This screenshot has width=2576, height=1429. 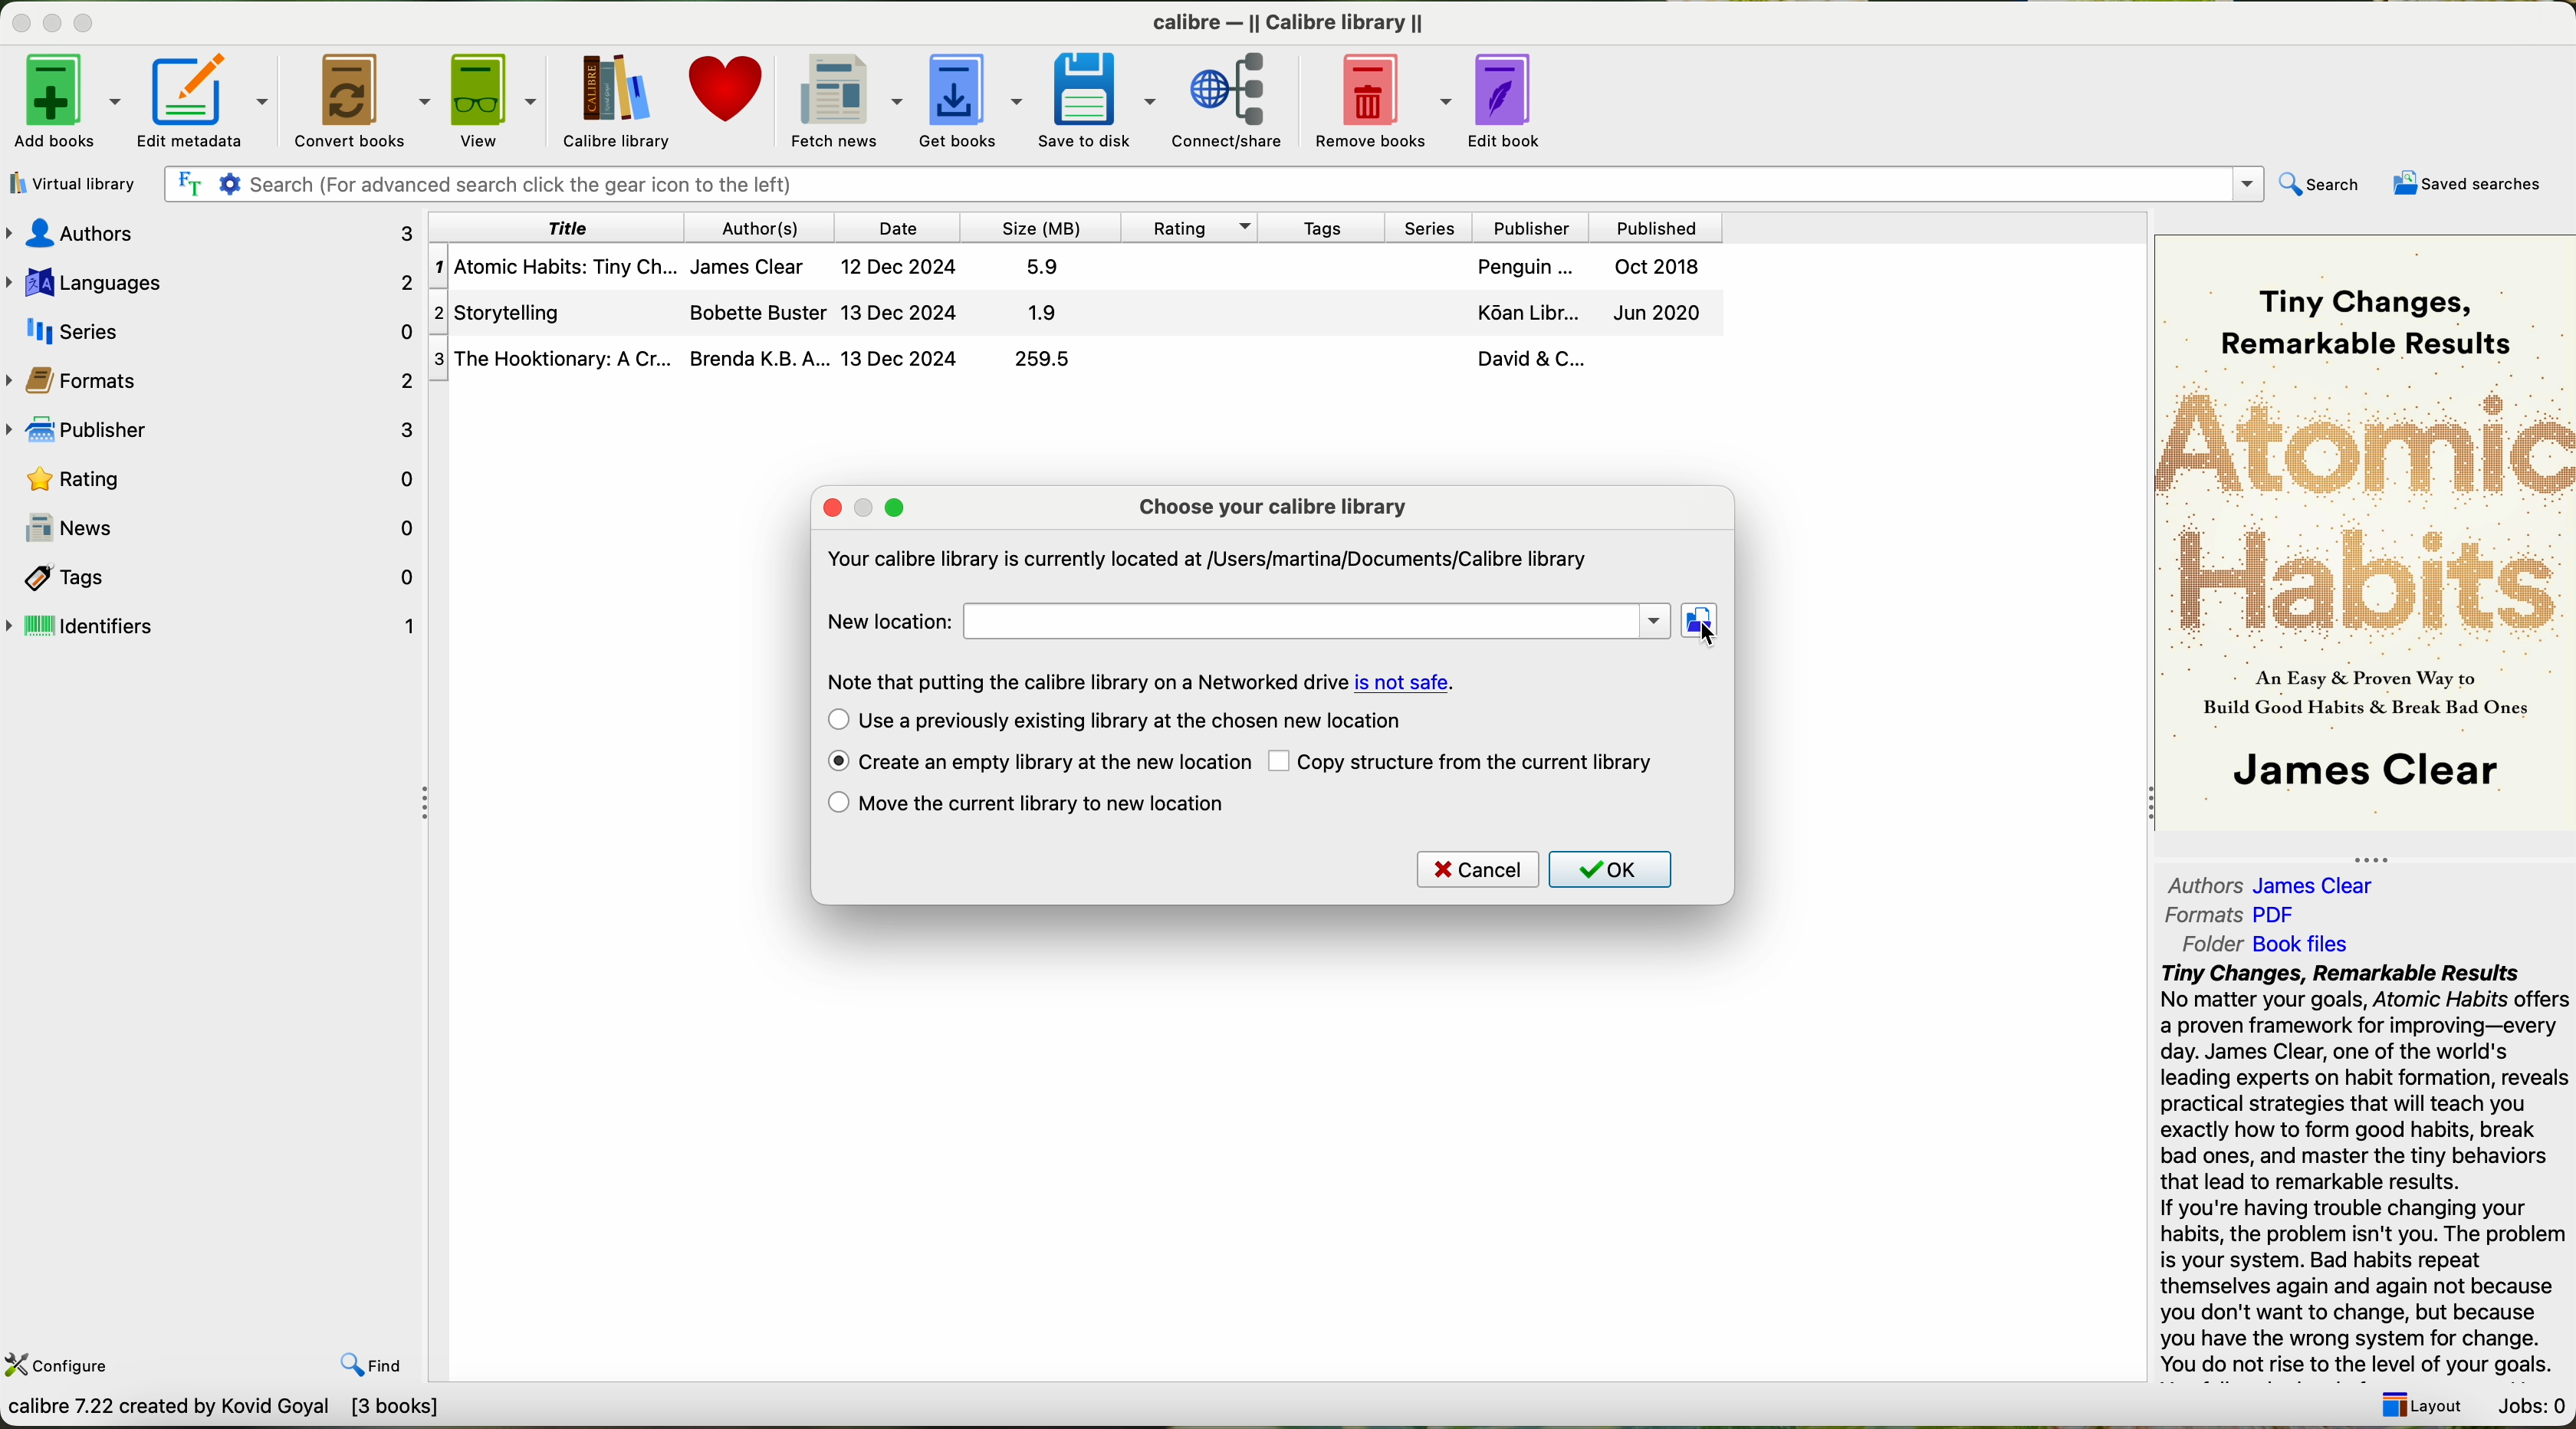 I want to click on authors: James Clear, so click(x=2267, y=880).